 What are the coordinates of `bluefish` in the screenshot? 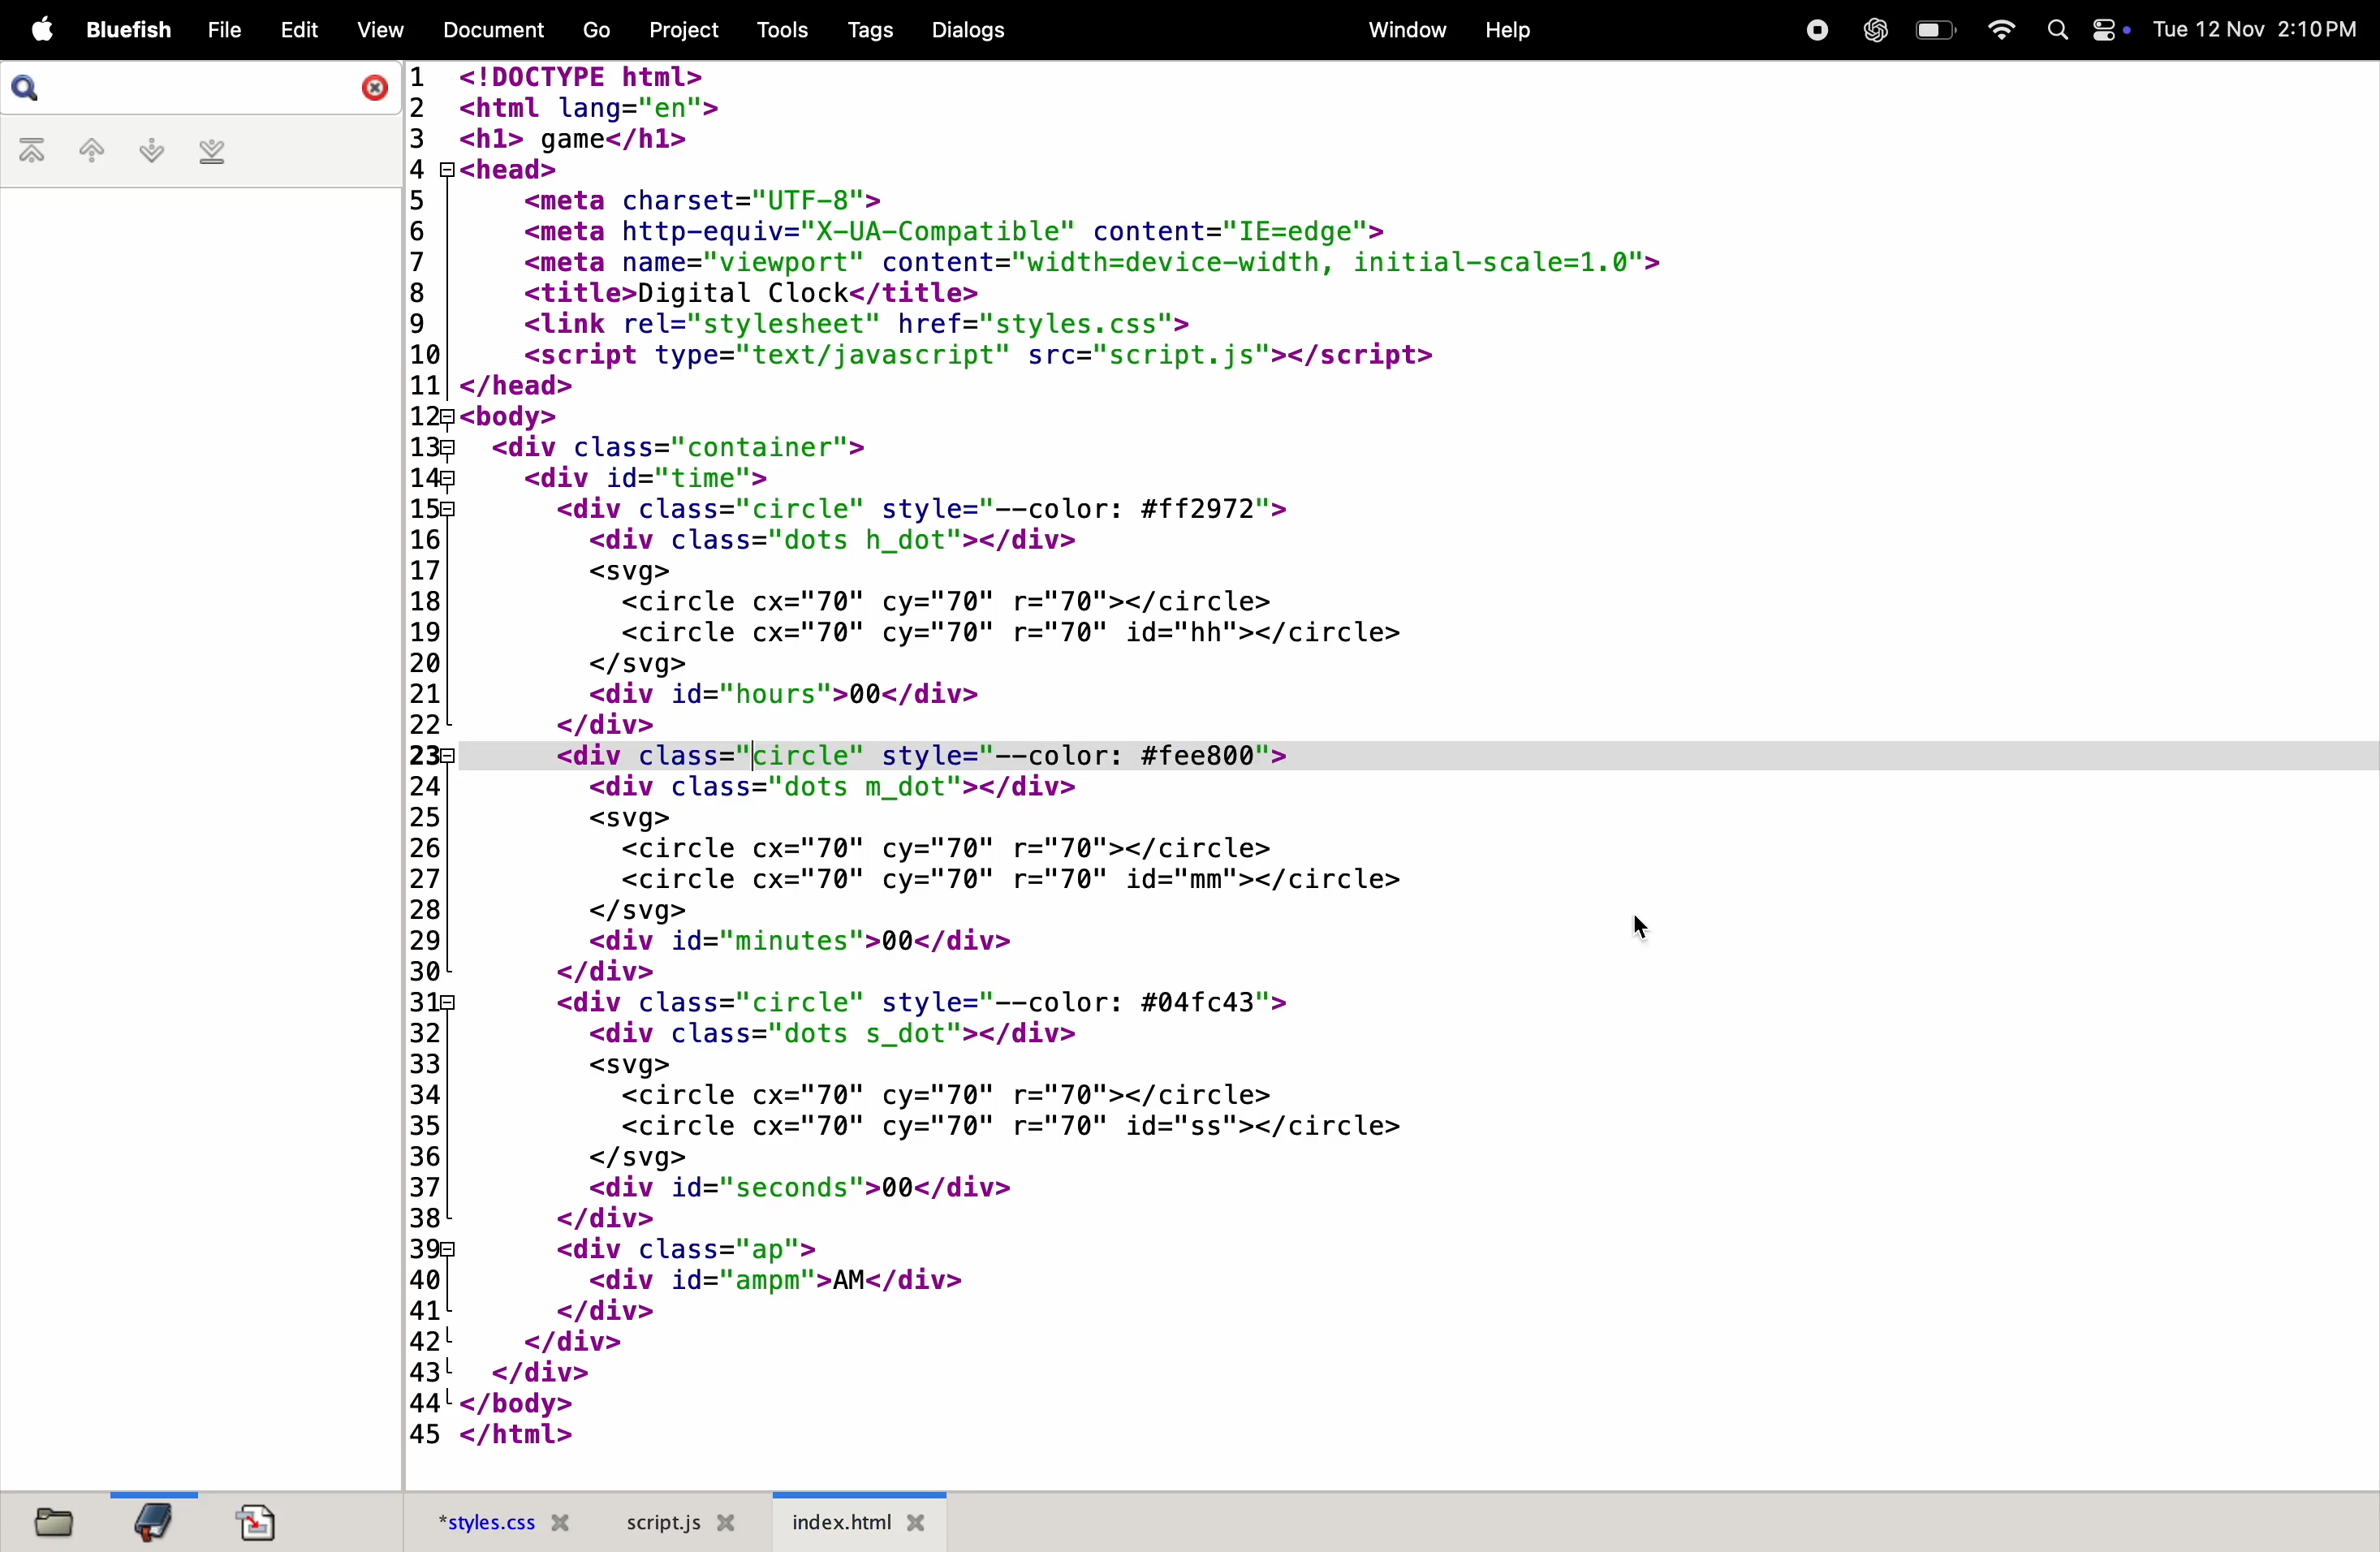 It's located at (128, 32).